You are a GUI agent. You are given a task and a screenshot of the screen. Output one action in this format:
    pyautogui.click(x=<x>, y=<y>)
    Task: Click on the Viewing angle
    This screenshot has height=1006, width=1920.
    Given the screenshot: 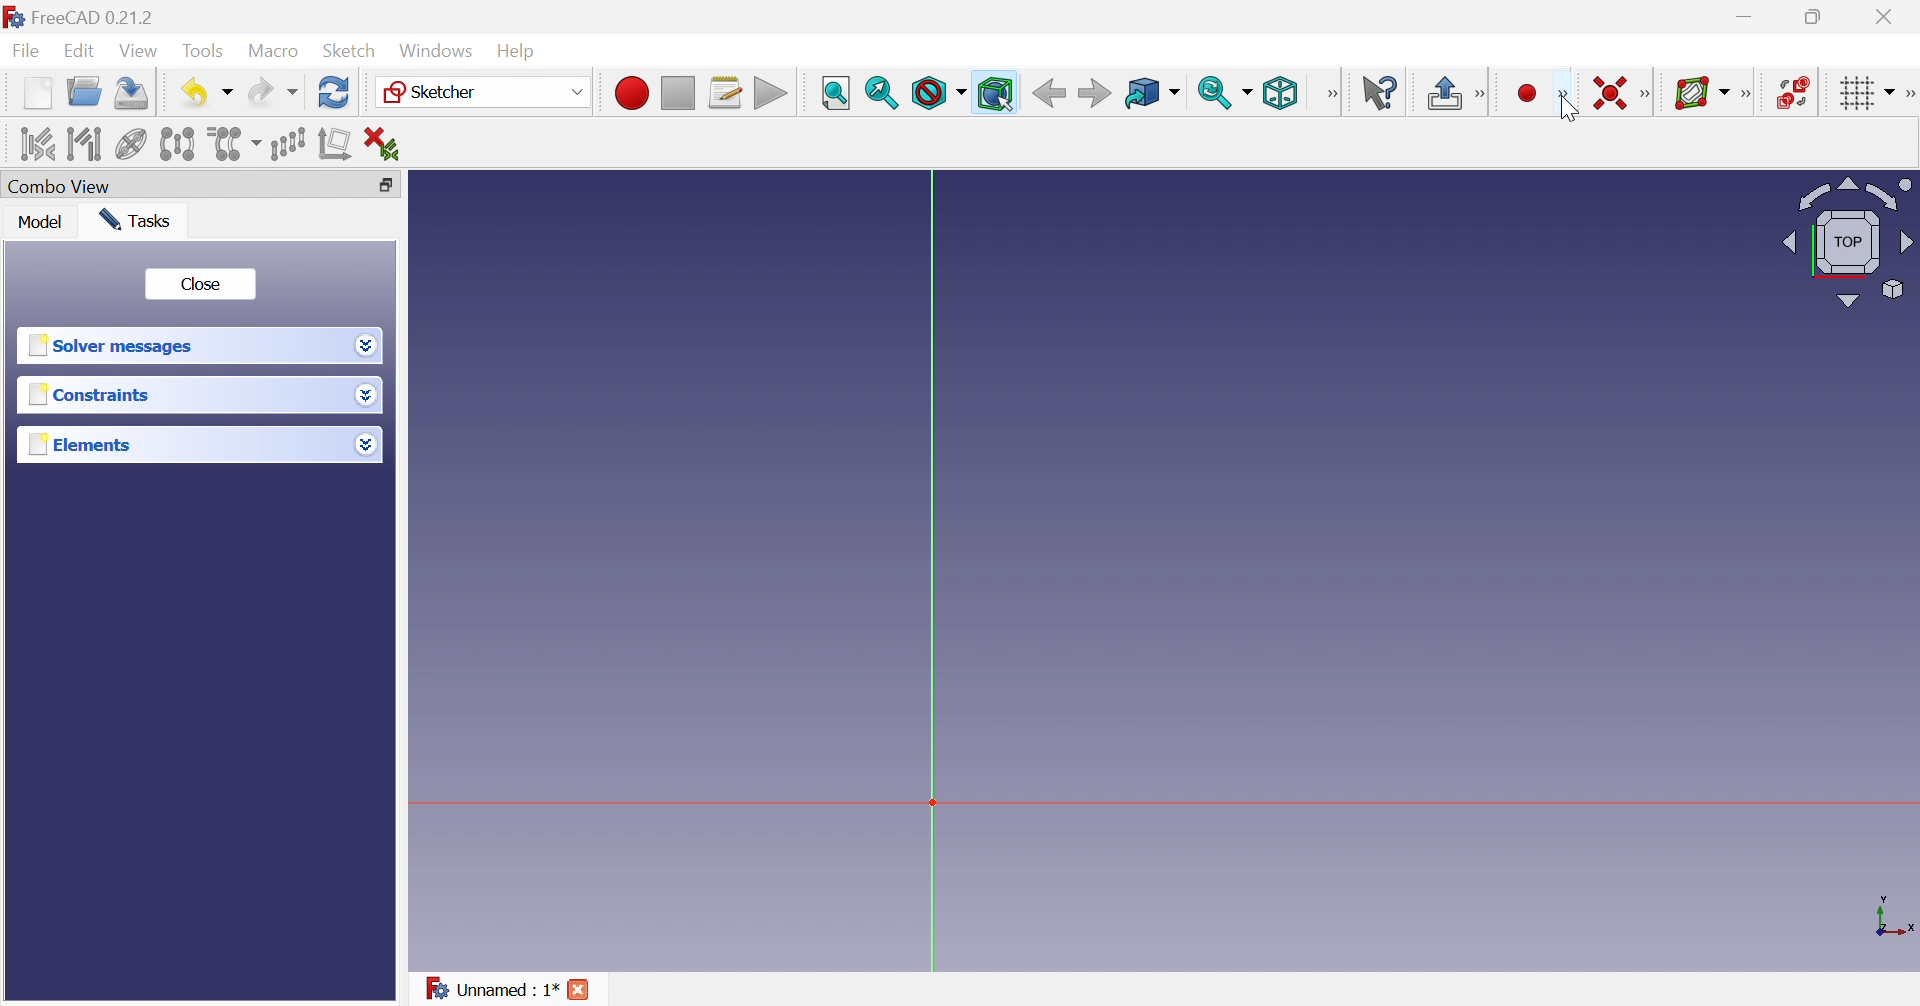 What is the action you would take?
    pyautogui.click(x=1847, y=244)
    